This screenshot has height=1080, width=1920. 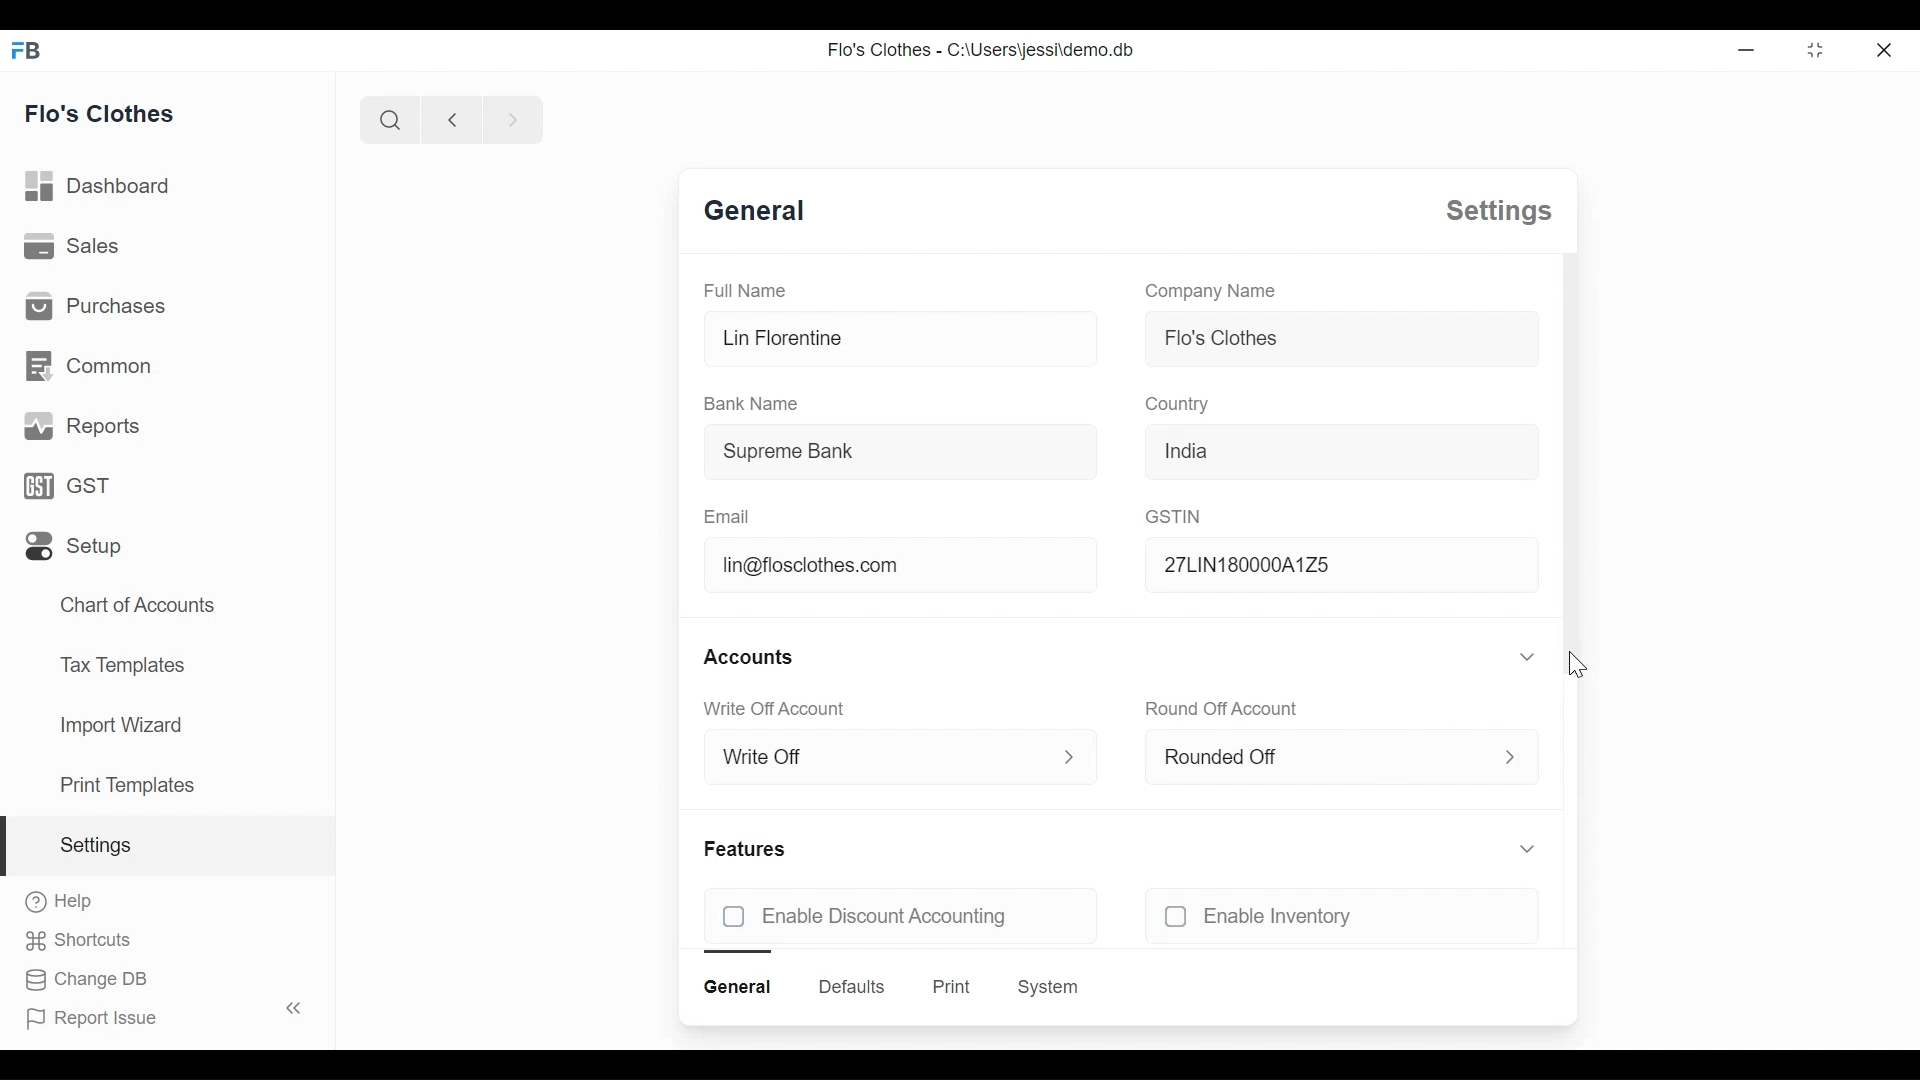 I want to click on Flo's Clothes - C:\Users\jessi\demo.db, so click(x=979, y=50).